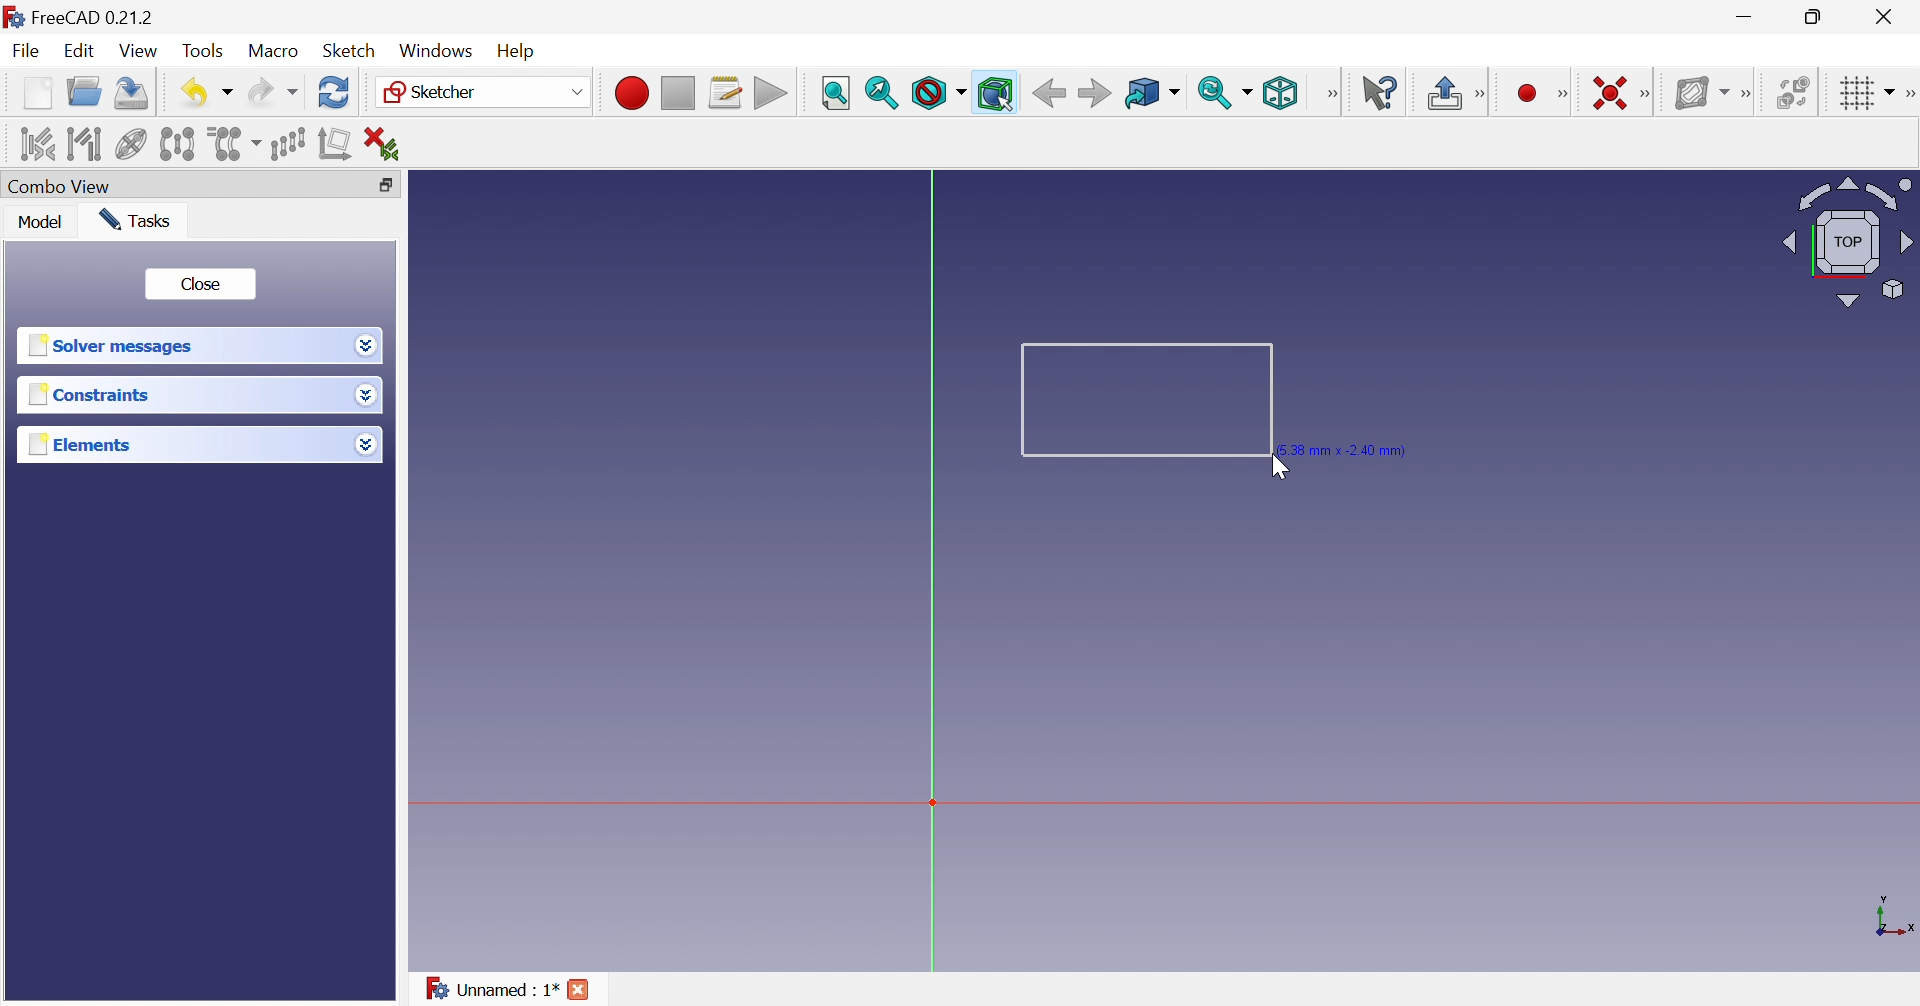  Describe the element at coordinates (1333, 93) in the screenshot. I see `View` at that location.